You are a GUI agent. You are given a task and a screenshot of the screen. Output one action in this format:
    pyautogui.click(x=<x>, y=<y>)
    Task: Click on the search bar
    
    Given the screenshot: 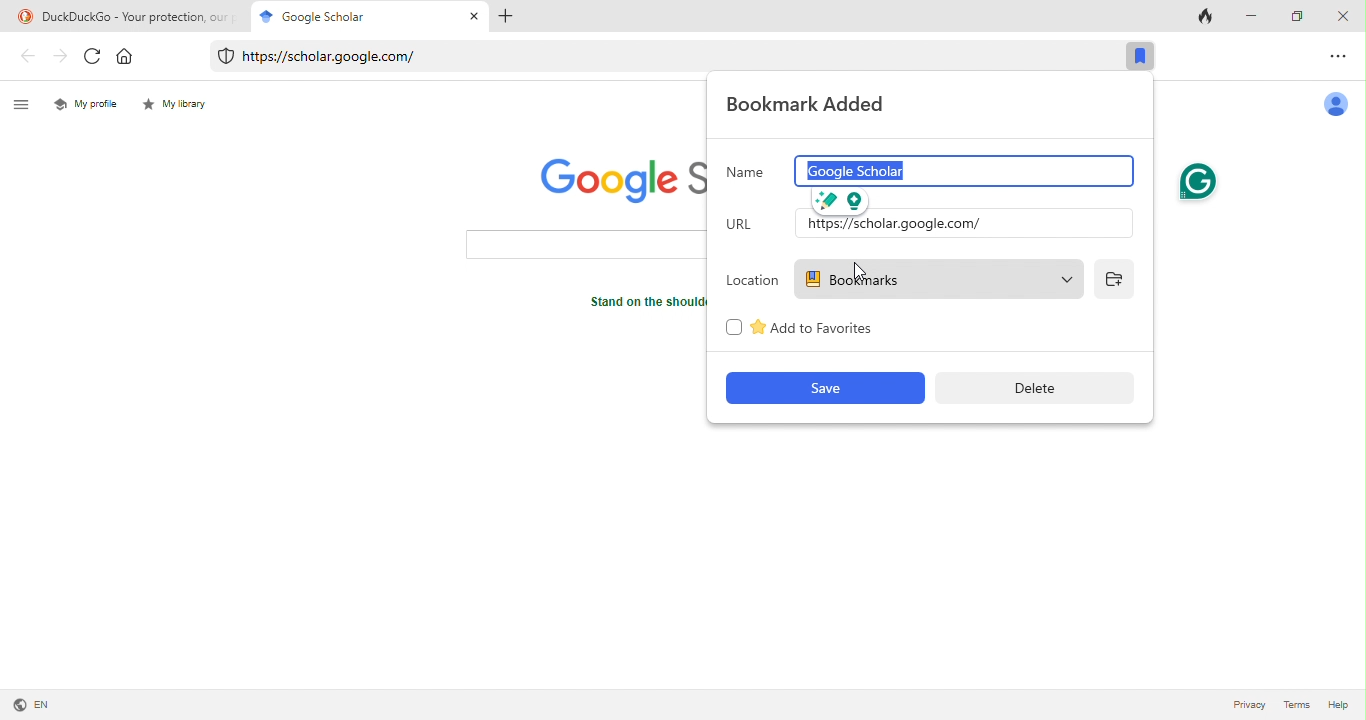 What is the action you would take?
    pyautogui.click(x=586, y=246)
    